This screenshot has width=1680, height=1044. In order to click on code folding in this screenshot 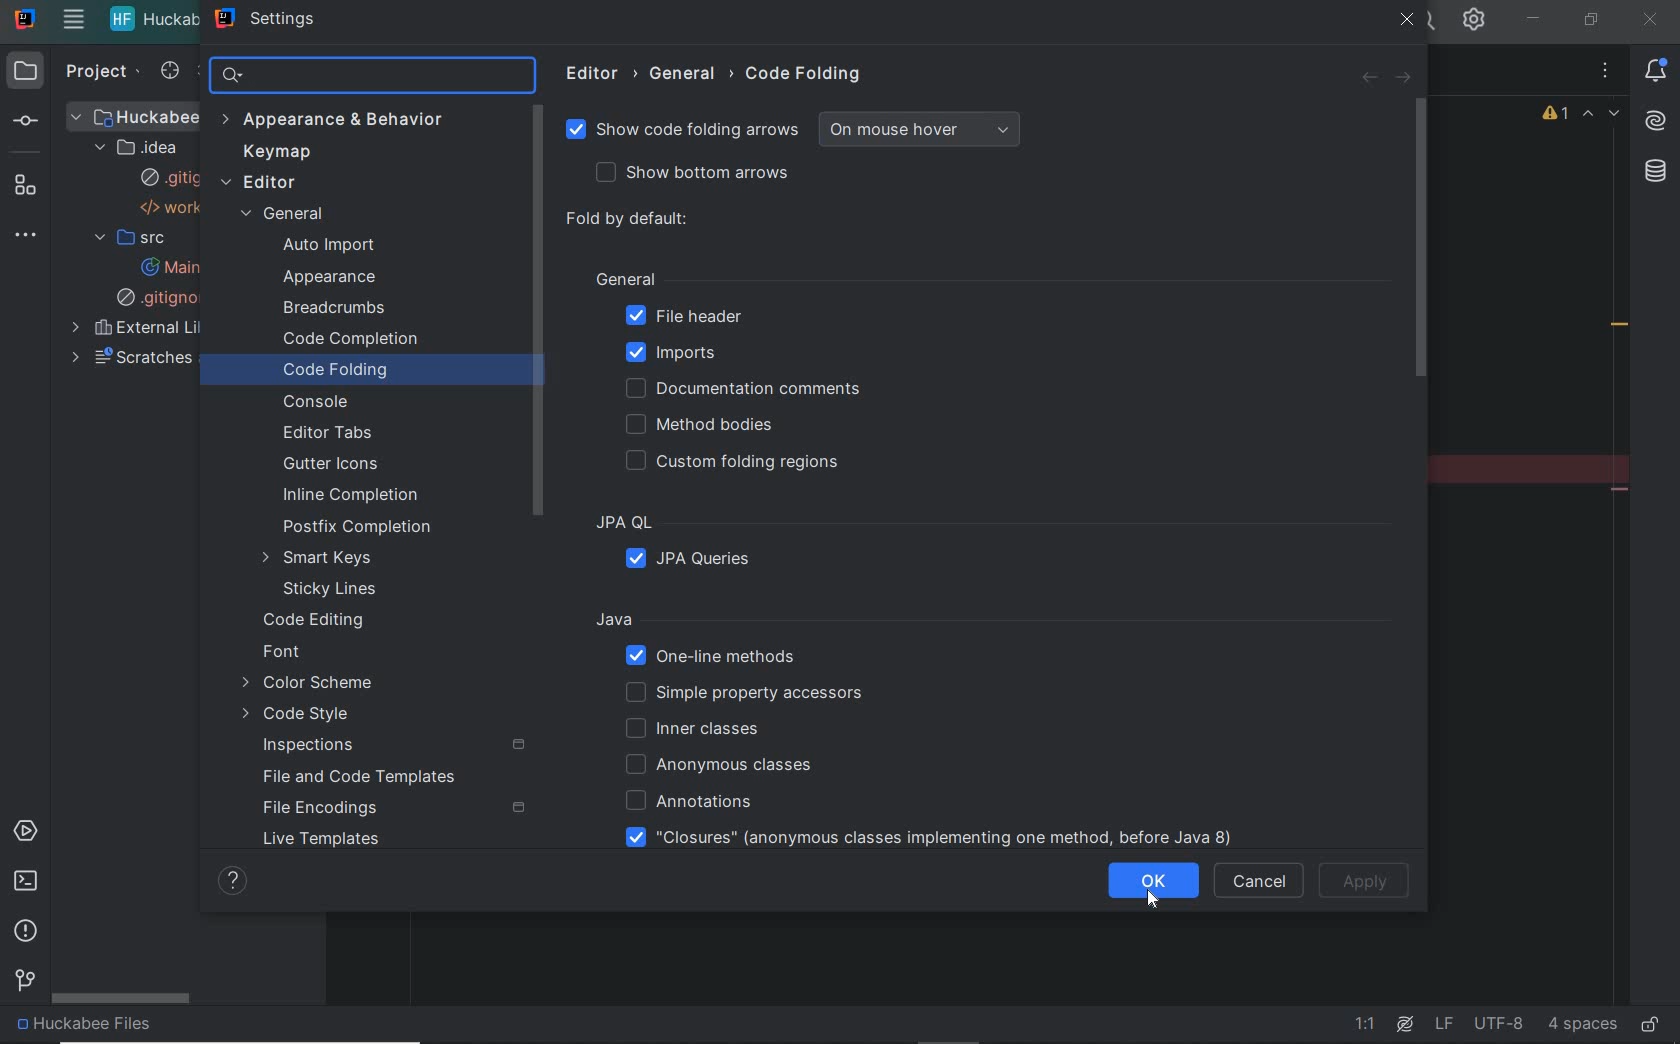, I will do `click(336, 368)`.